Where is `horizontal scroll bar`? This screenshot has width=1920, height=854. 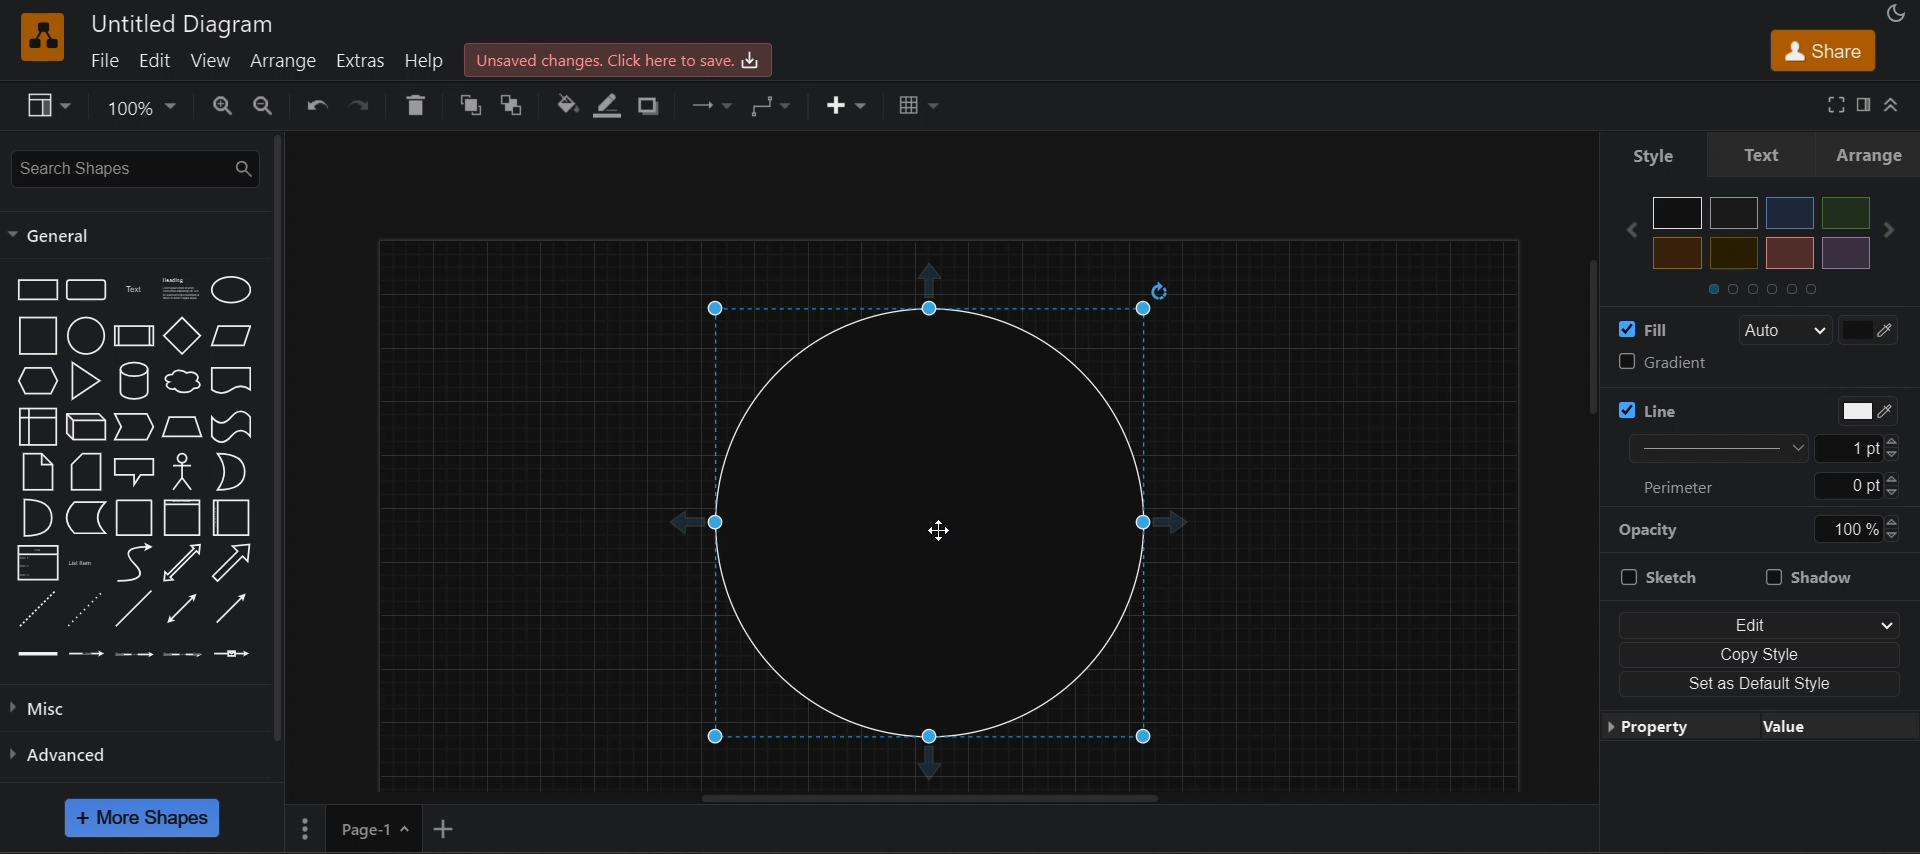 horizontal scroll bar is located at coordinates (933, 799).